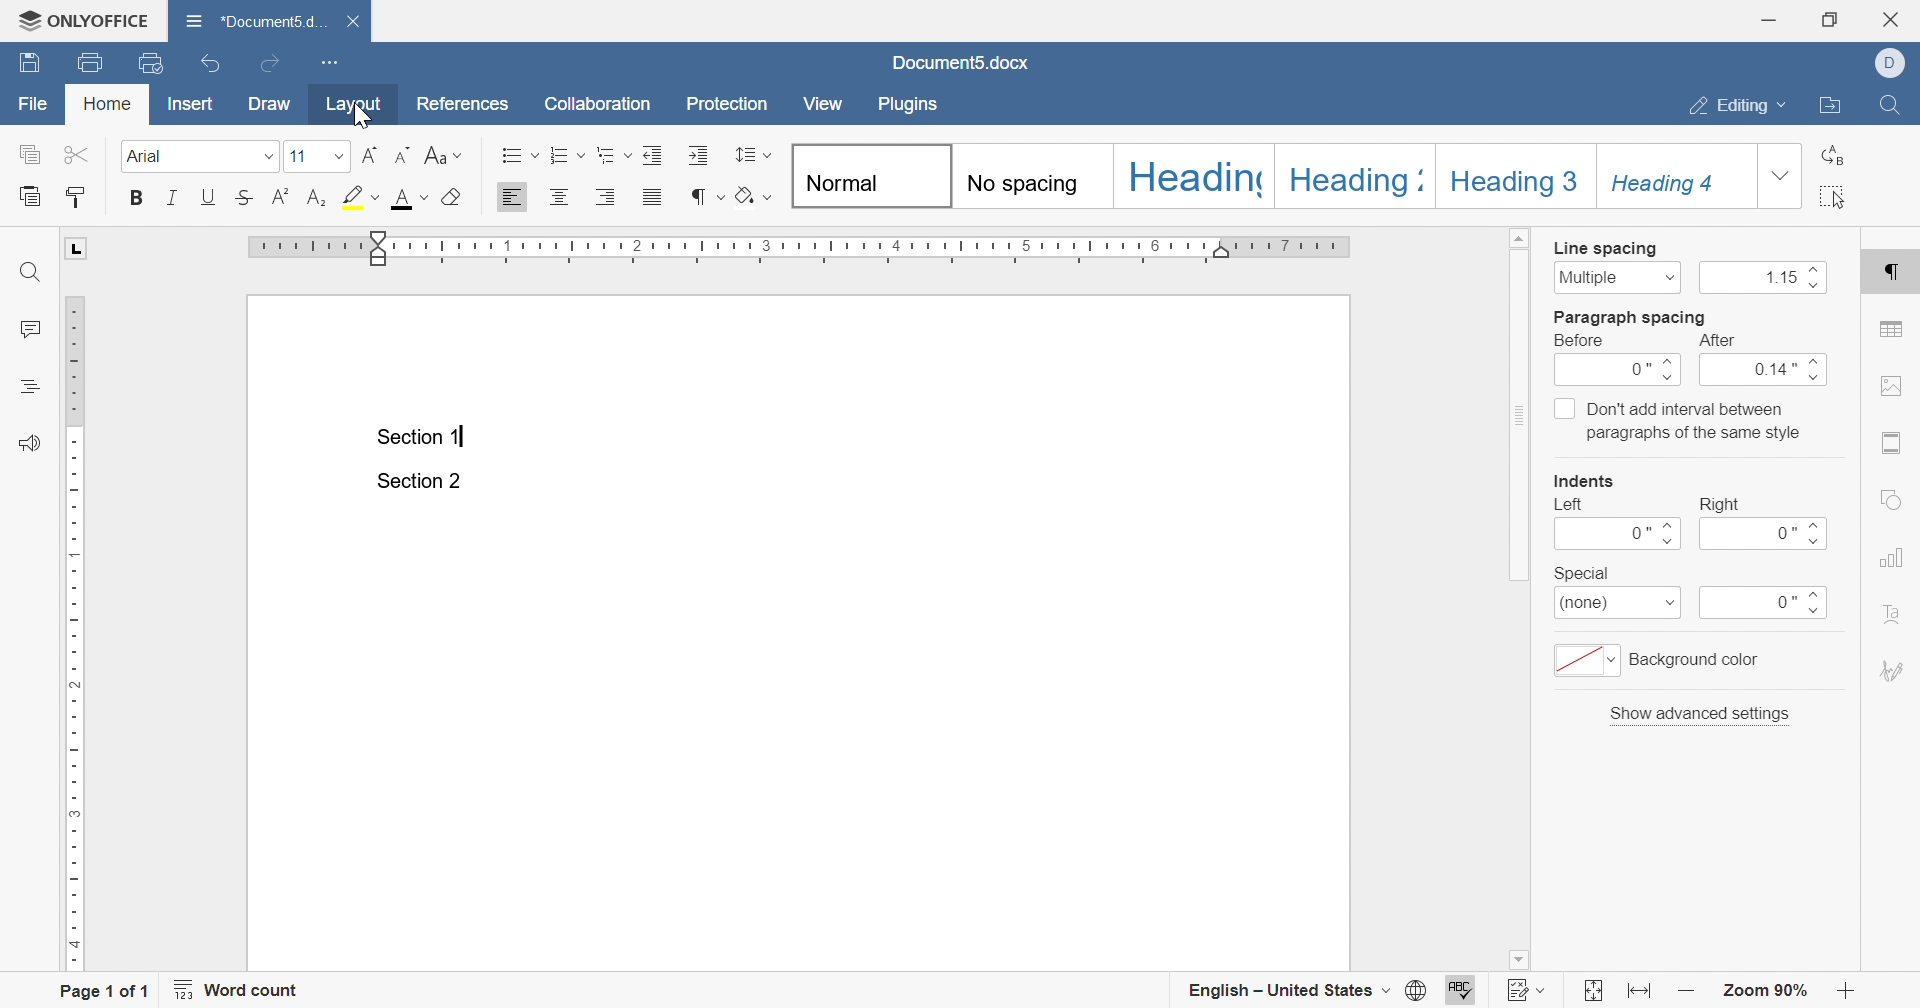  What do you see at coordinates (1830, 20) in the screenshot?
I see `restore down` at bounding box center [1830, 20].